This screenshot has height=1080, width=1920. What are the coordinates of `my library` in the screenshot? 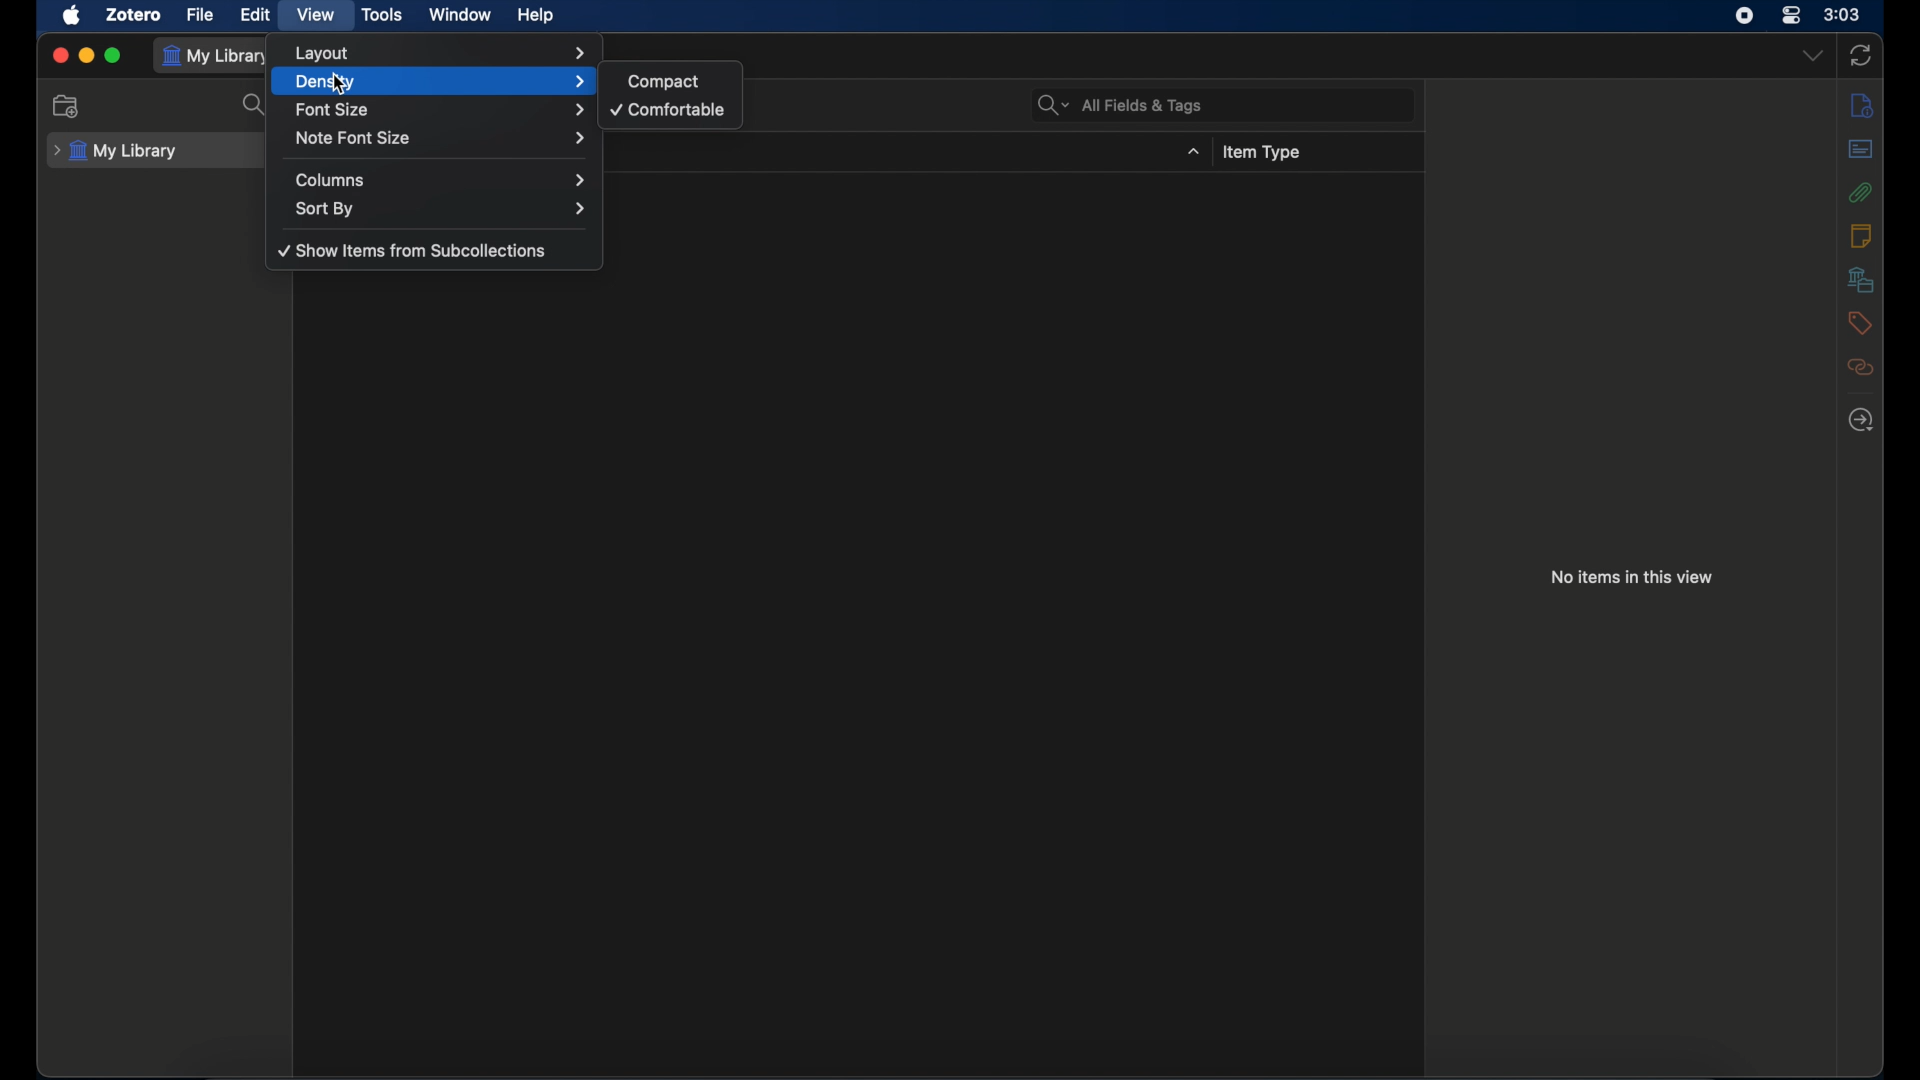 It's located at (116, 151).